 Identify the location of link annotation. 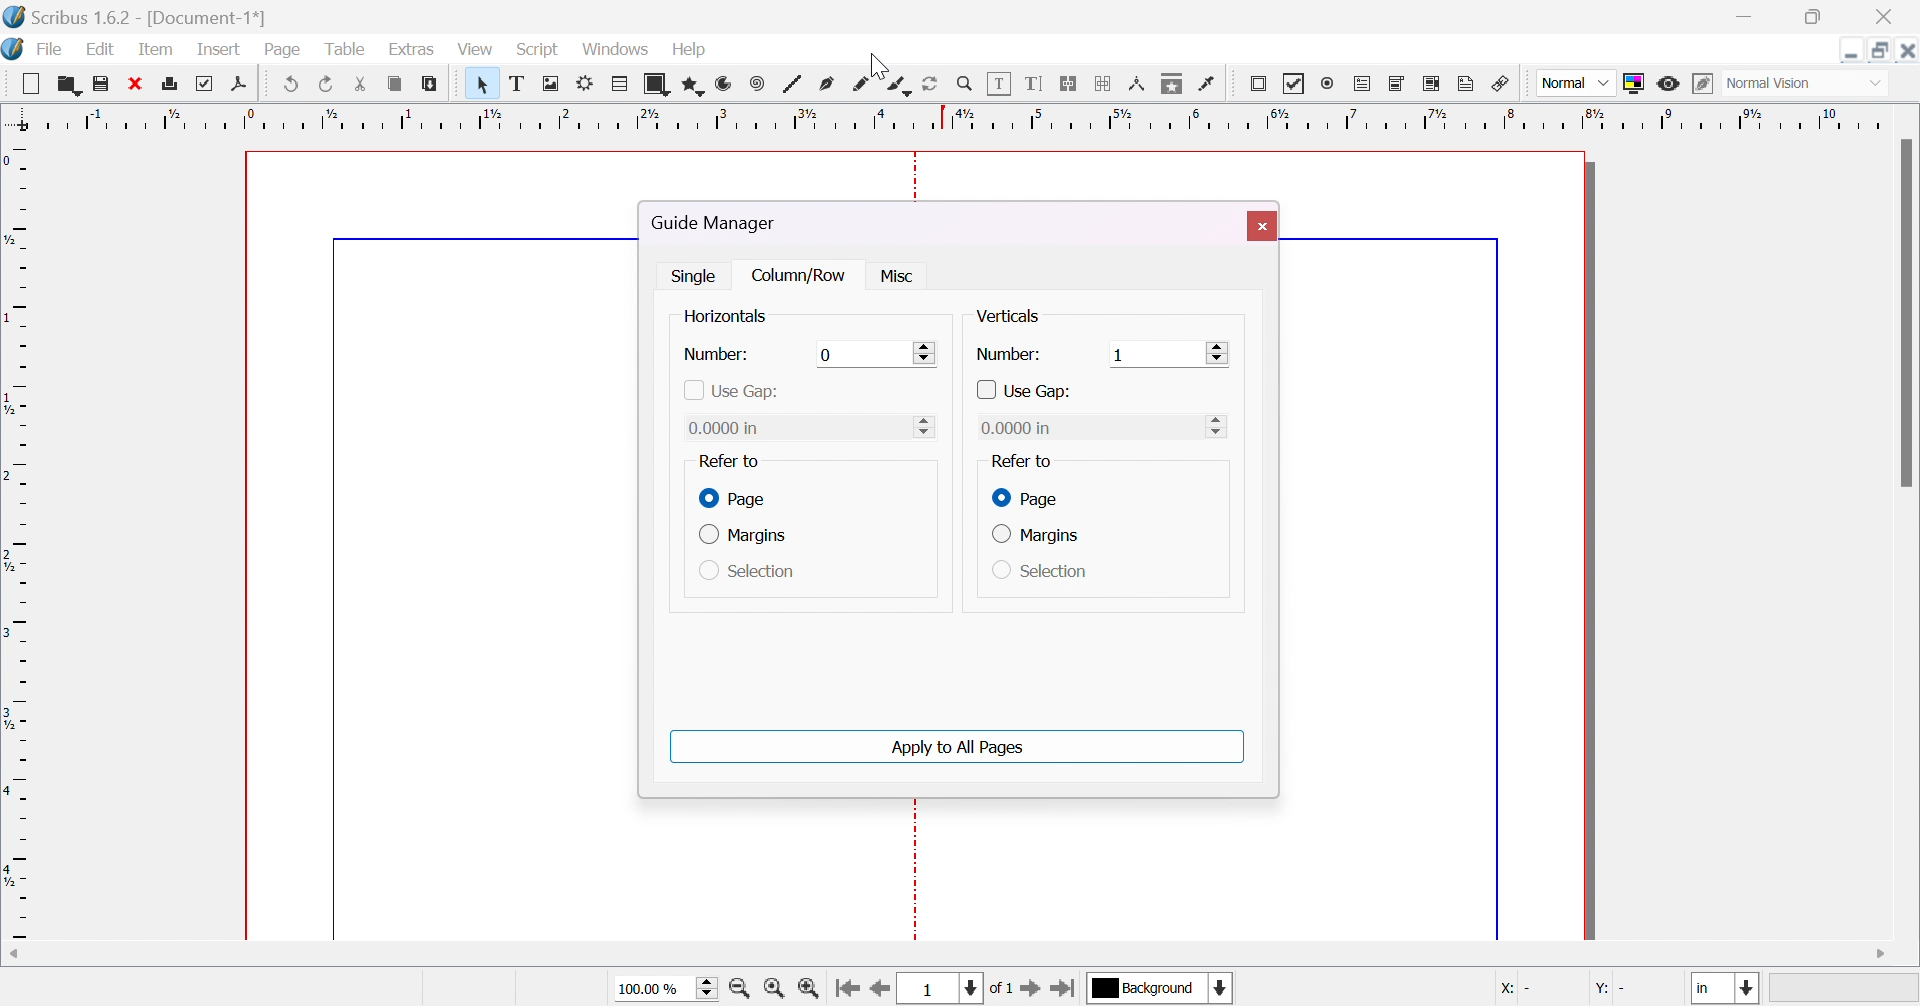
(1504, 85).